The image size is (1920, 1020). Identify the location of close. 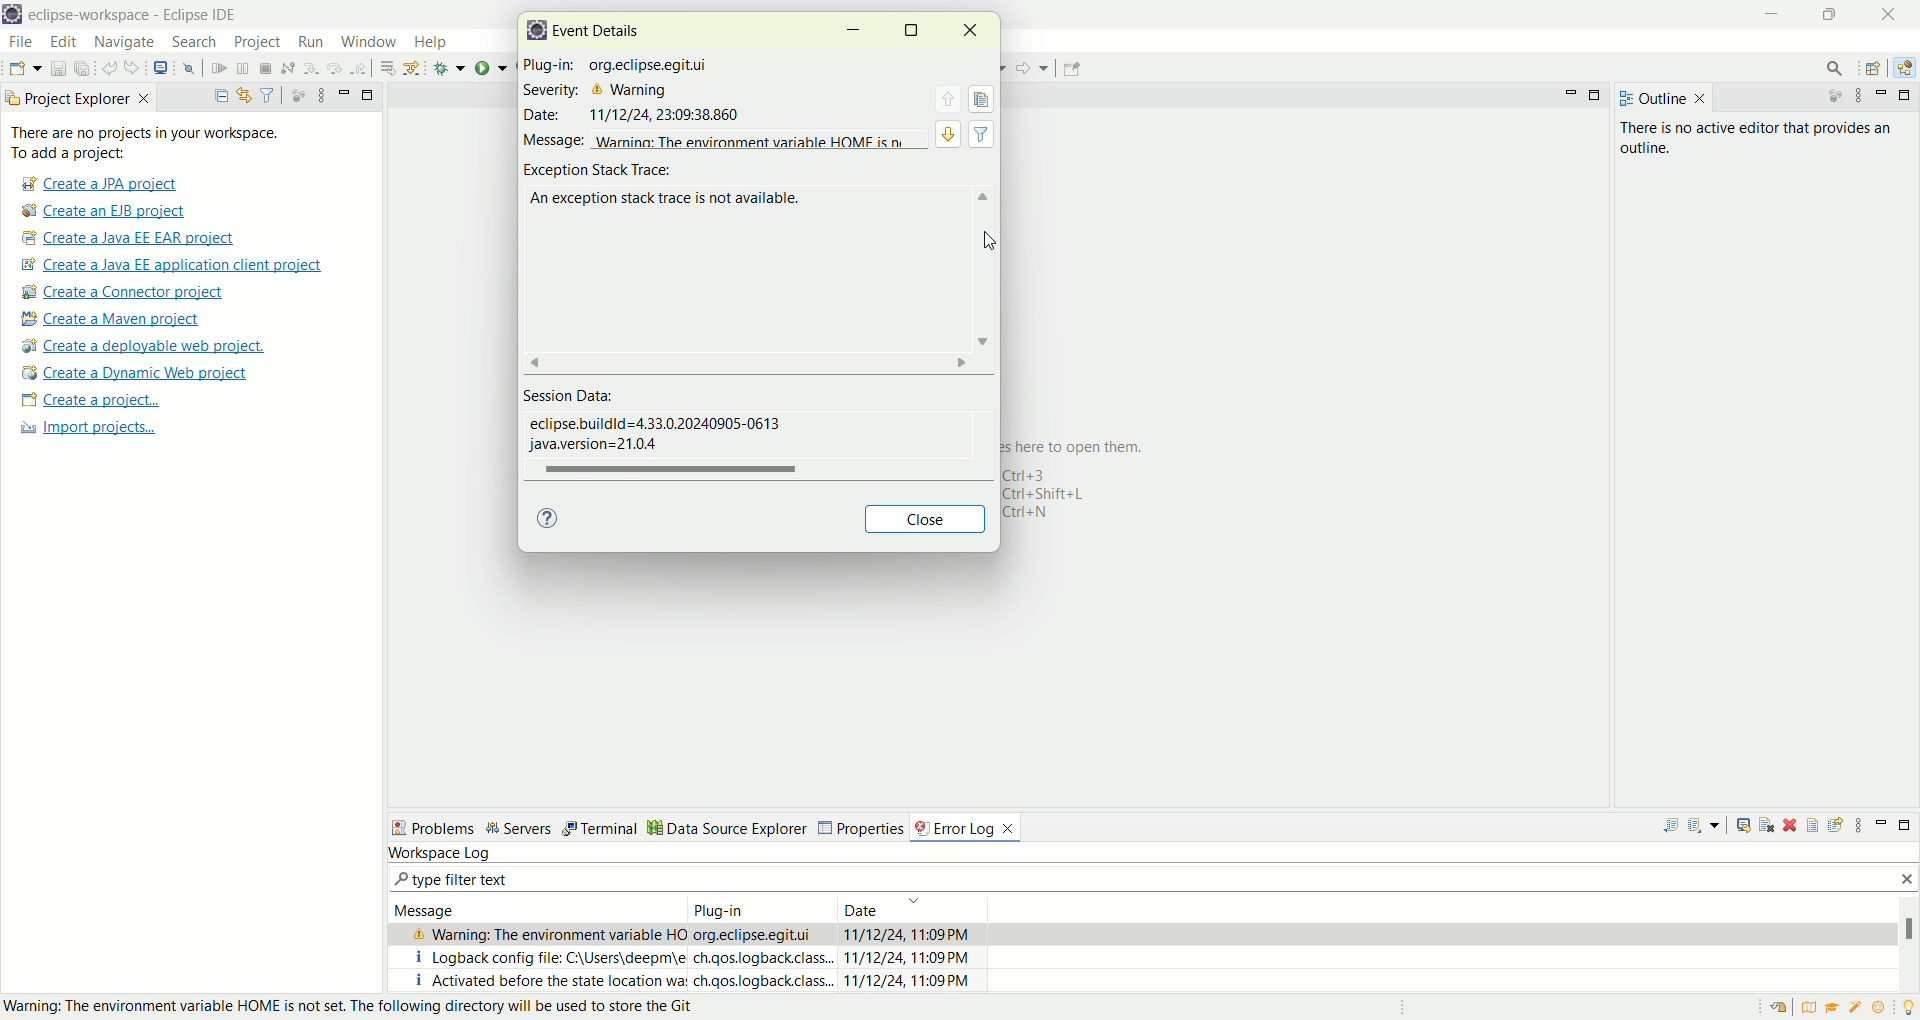
(1895, 15).